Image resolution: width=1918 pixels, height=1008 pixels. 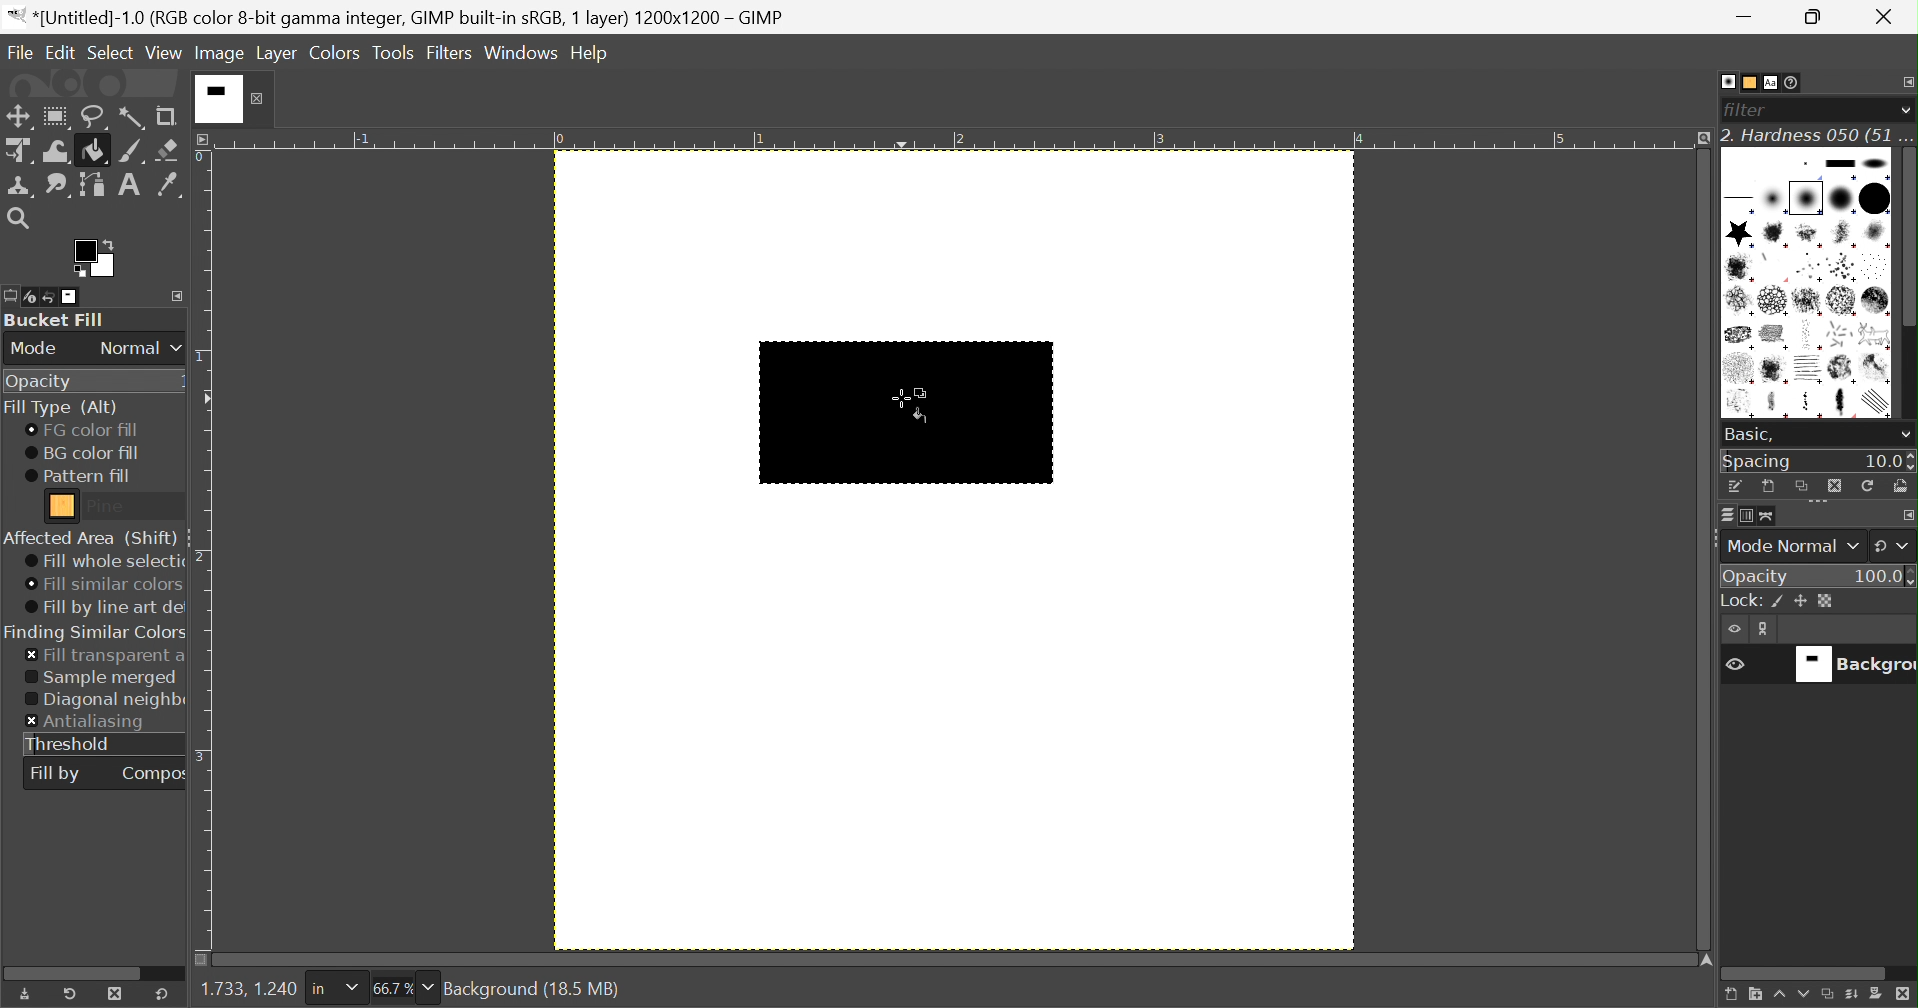 What do you see at coordinates (162, 993) in the screenshot?
I see `Reset to default values` at bounding box center [162, 993].